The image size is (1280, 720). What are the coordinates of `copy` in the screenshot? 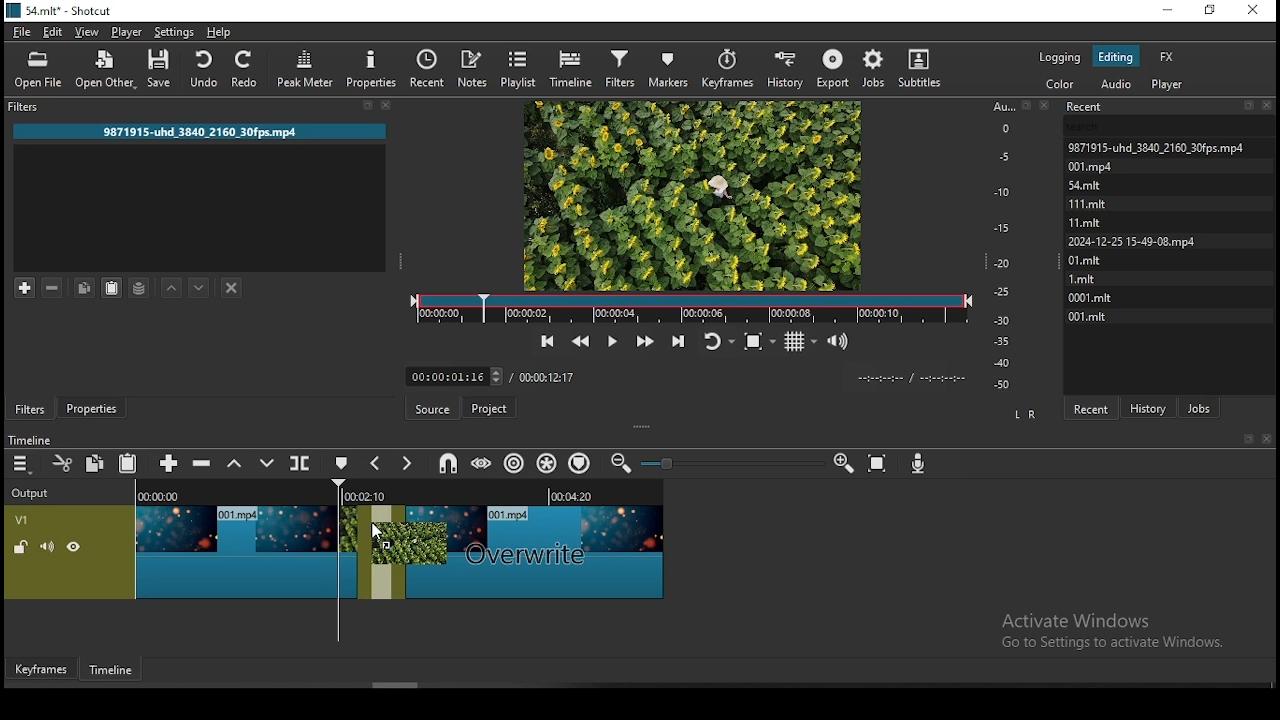 It's located at (95, 462).